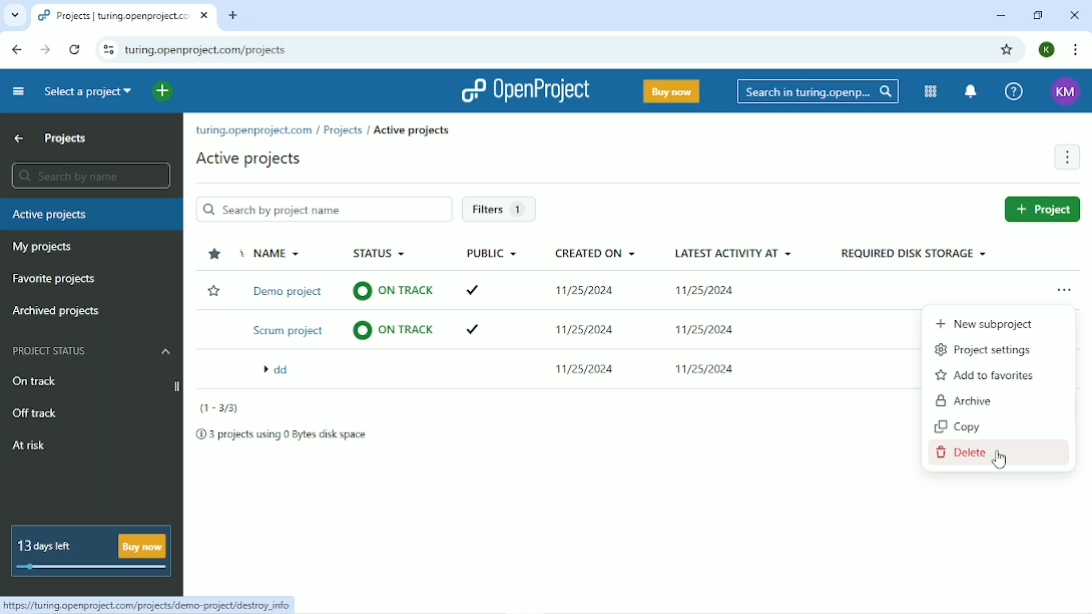  Describe the element at coordinates (89, 93) in the screenshot. I see `Select a project` at that location.